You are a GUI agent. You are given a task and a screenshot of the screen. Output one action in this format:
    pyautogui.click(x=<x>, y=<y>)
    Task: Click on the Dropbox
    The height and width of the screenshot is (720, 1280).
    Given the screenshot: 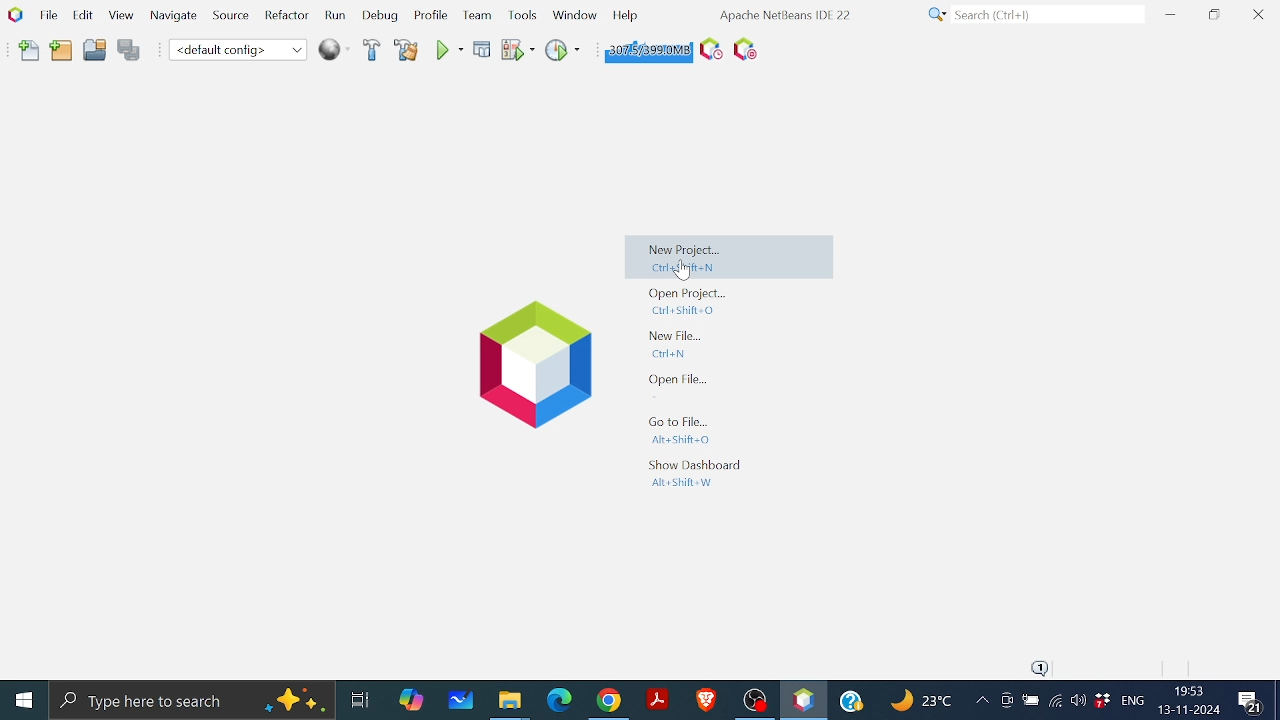 What is the action you would take?
    pyautogui.click(x=1102, y=701)
    